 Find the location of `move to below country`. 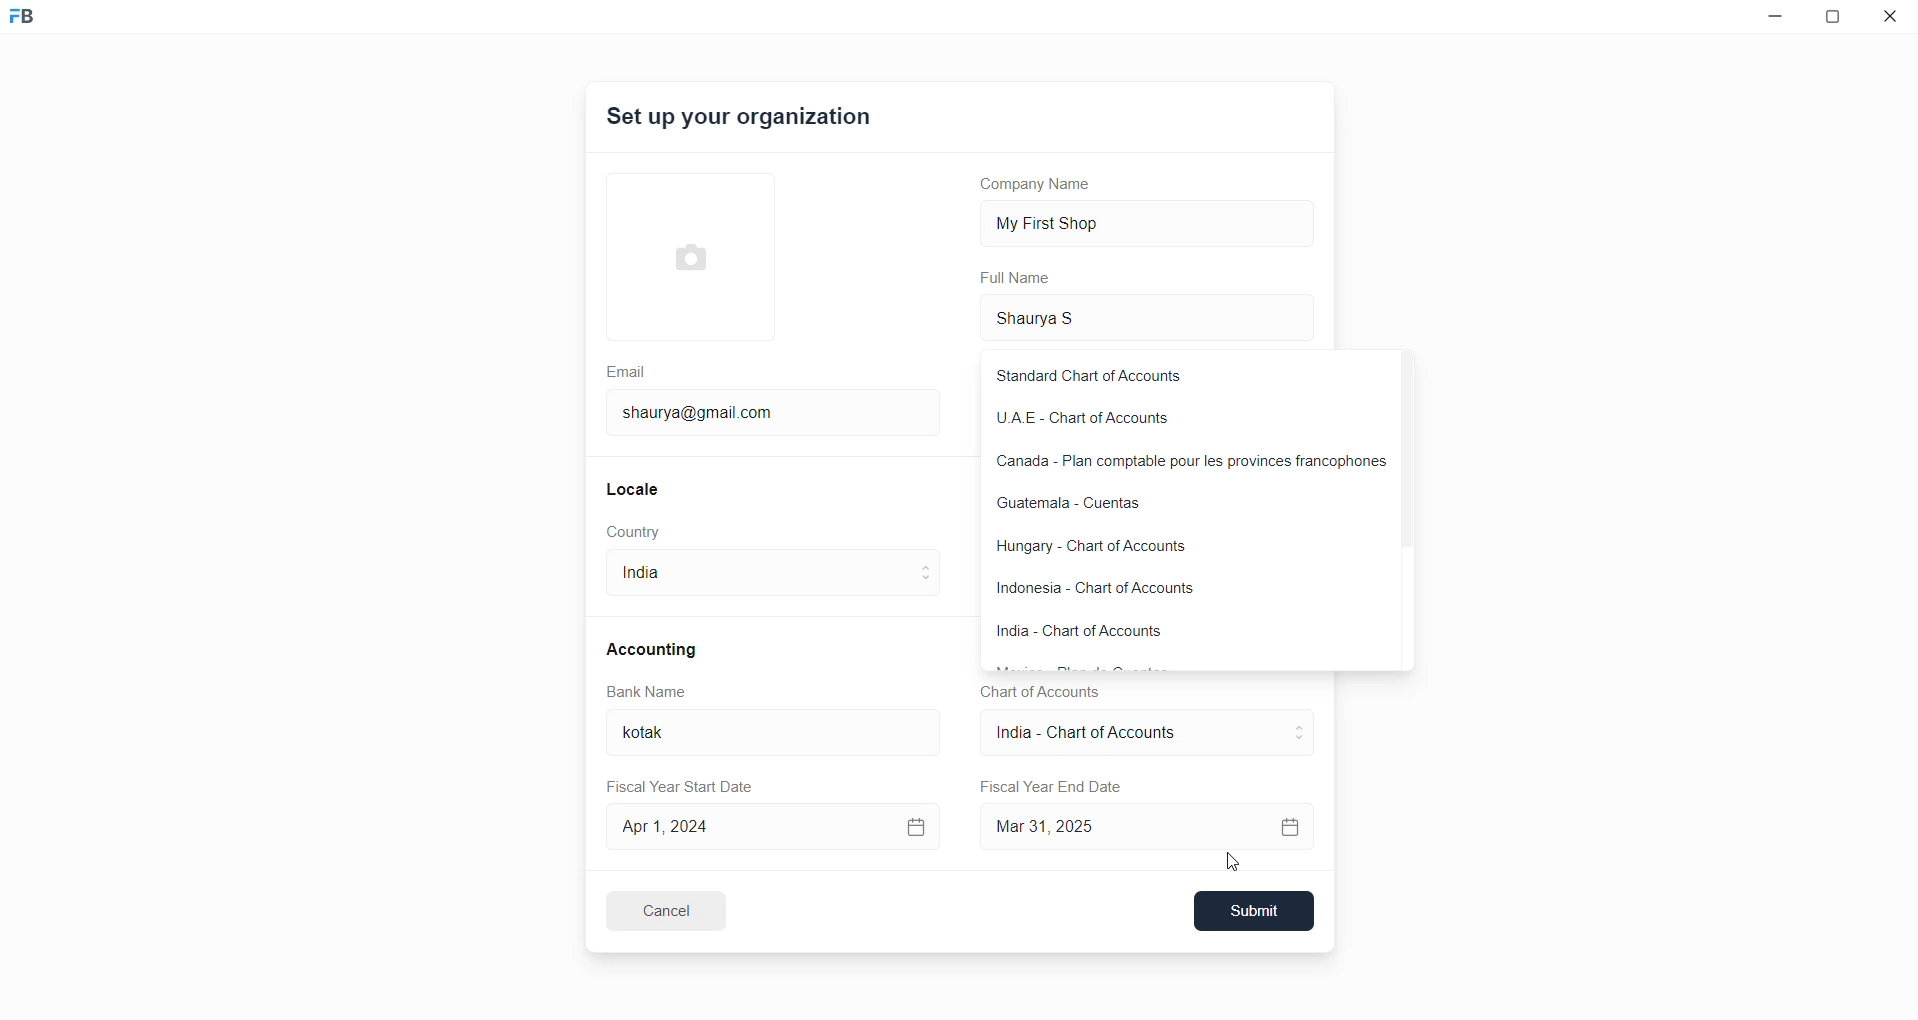

move to below country is located at coordinates (930, 585).